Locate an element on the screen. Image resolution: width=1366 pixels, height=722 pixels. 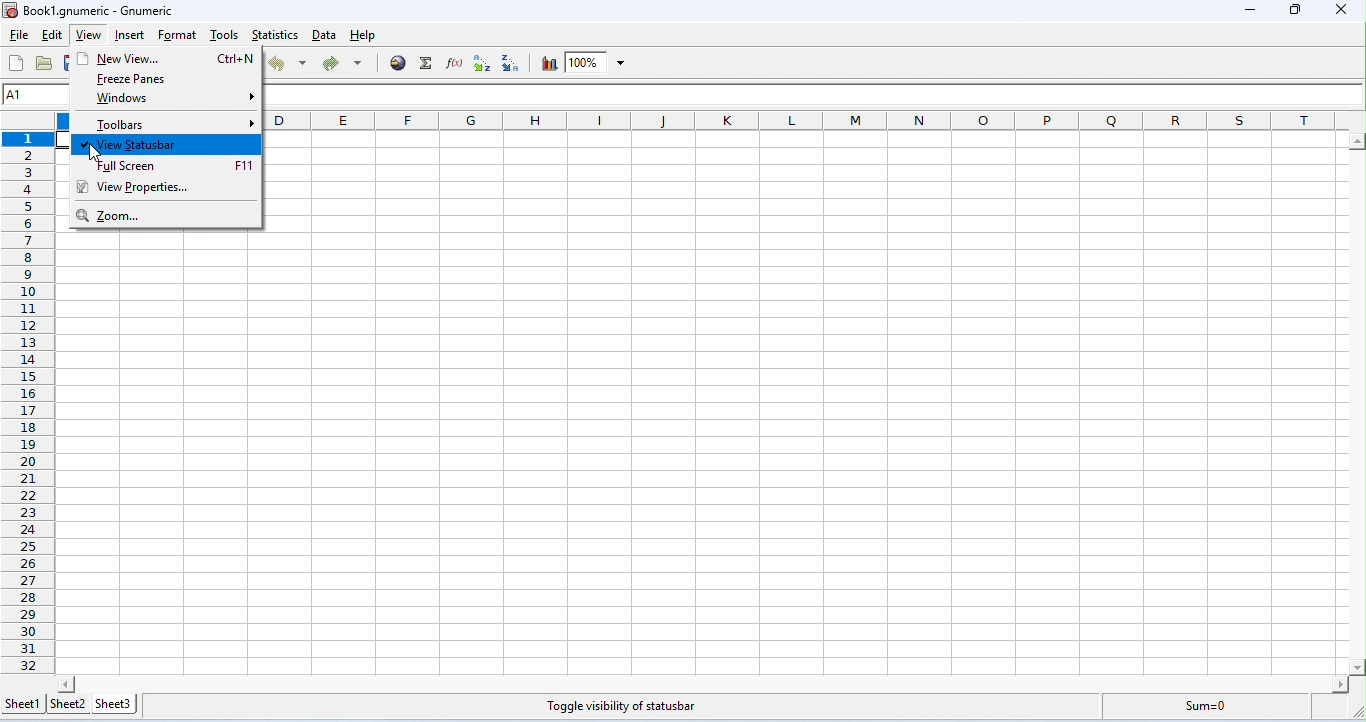
function wizard is located at coordinates (454, 62).